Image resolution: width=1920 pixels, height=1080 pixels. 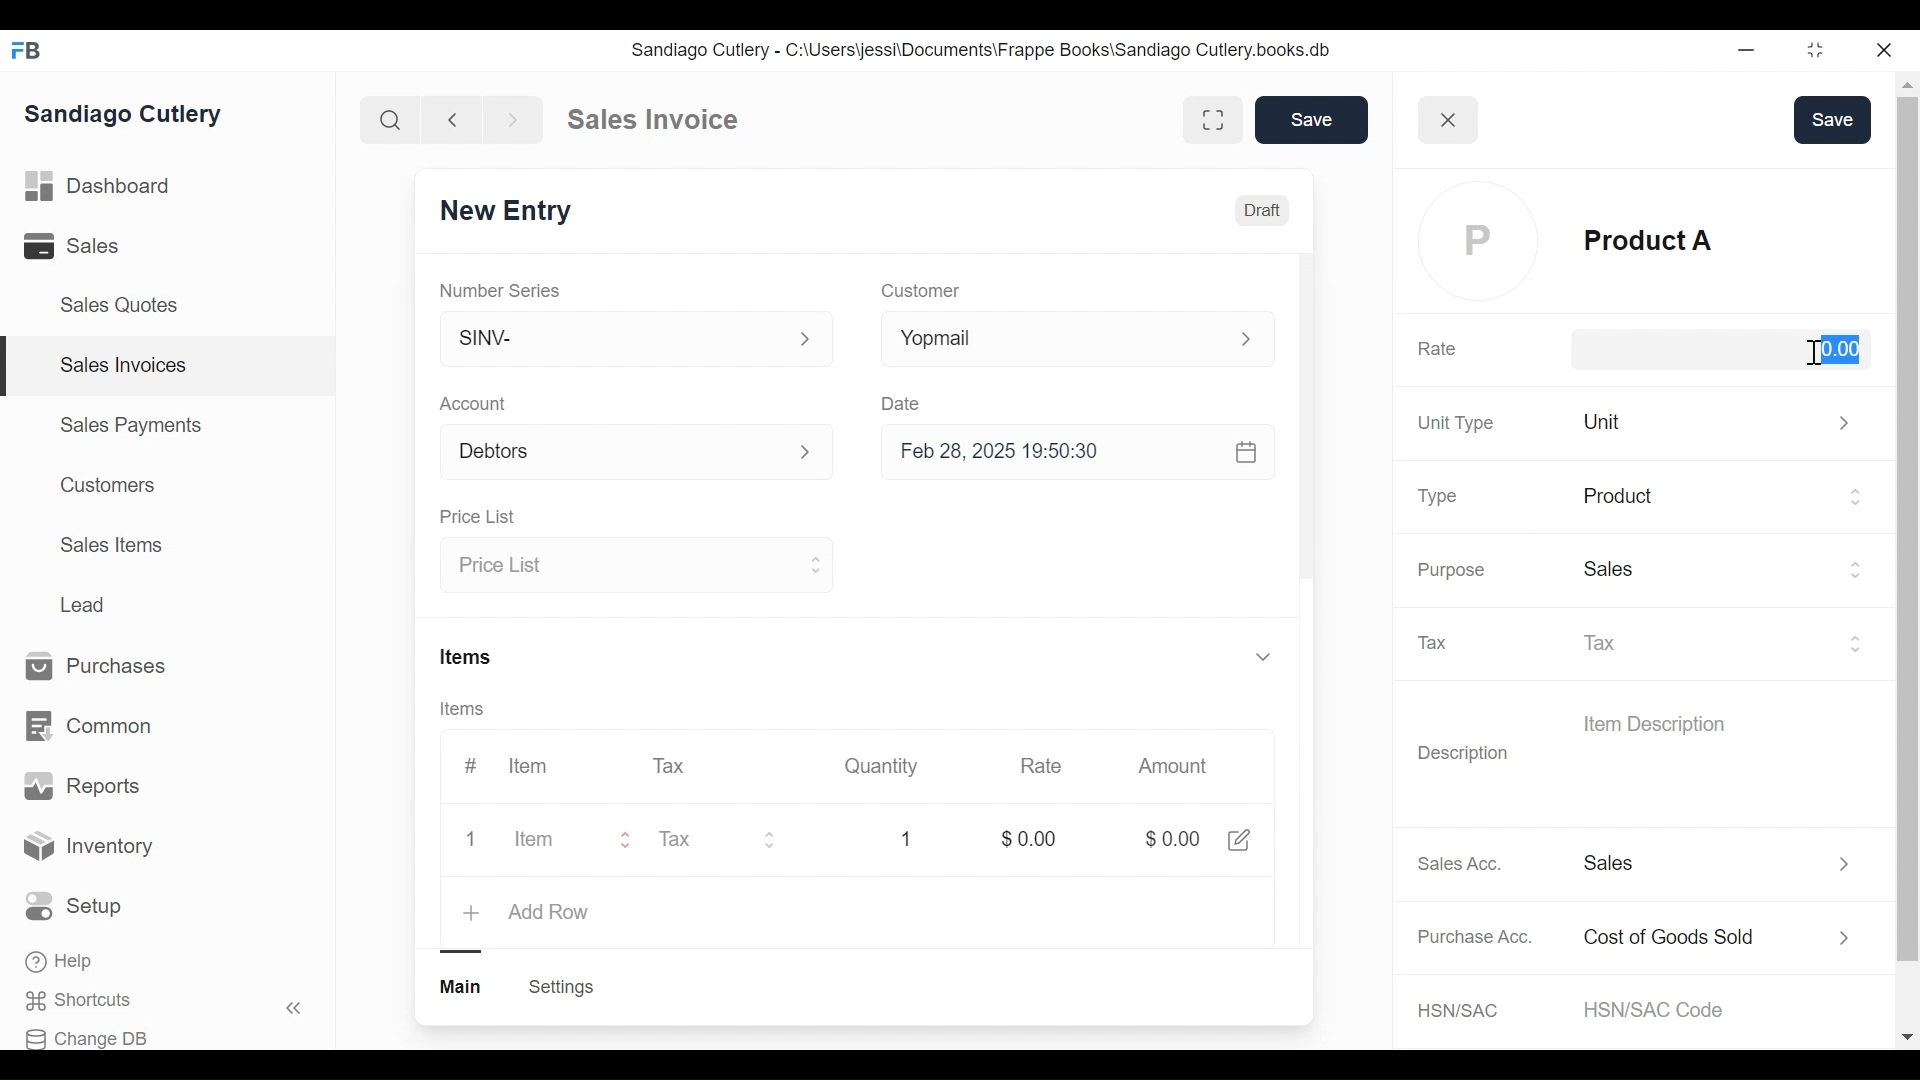 I want to click on Description, so click(x=1464, y=755).